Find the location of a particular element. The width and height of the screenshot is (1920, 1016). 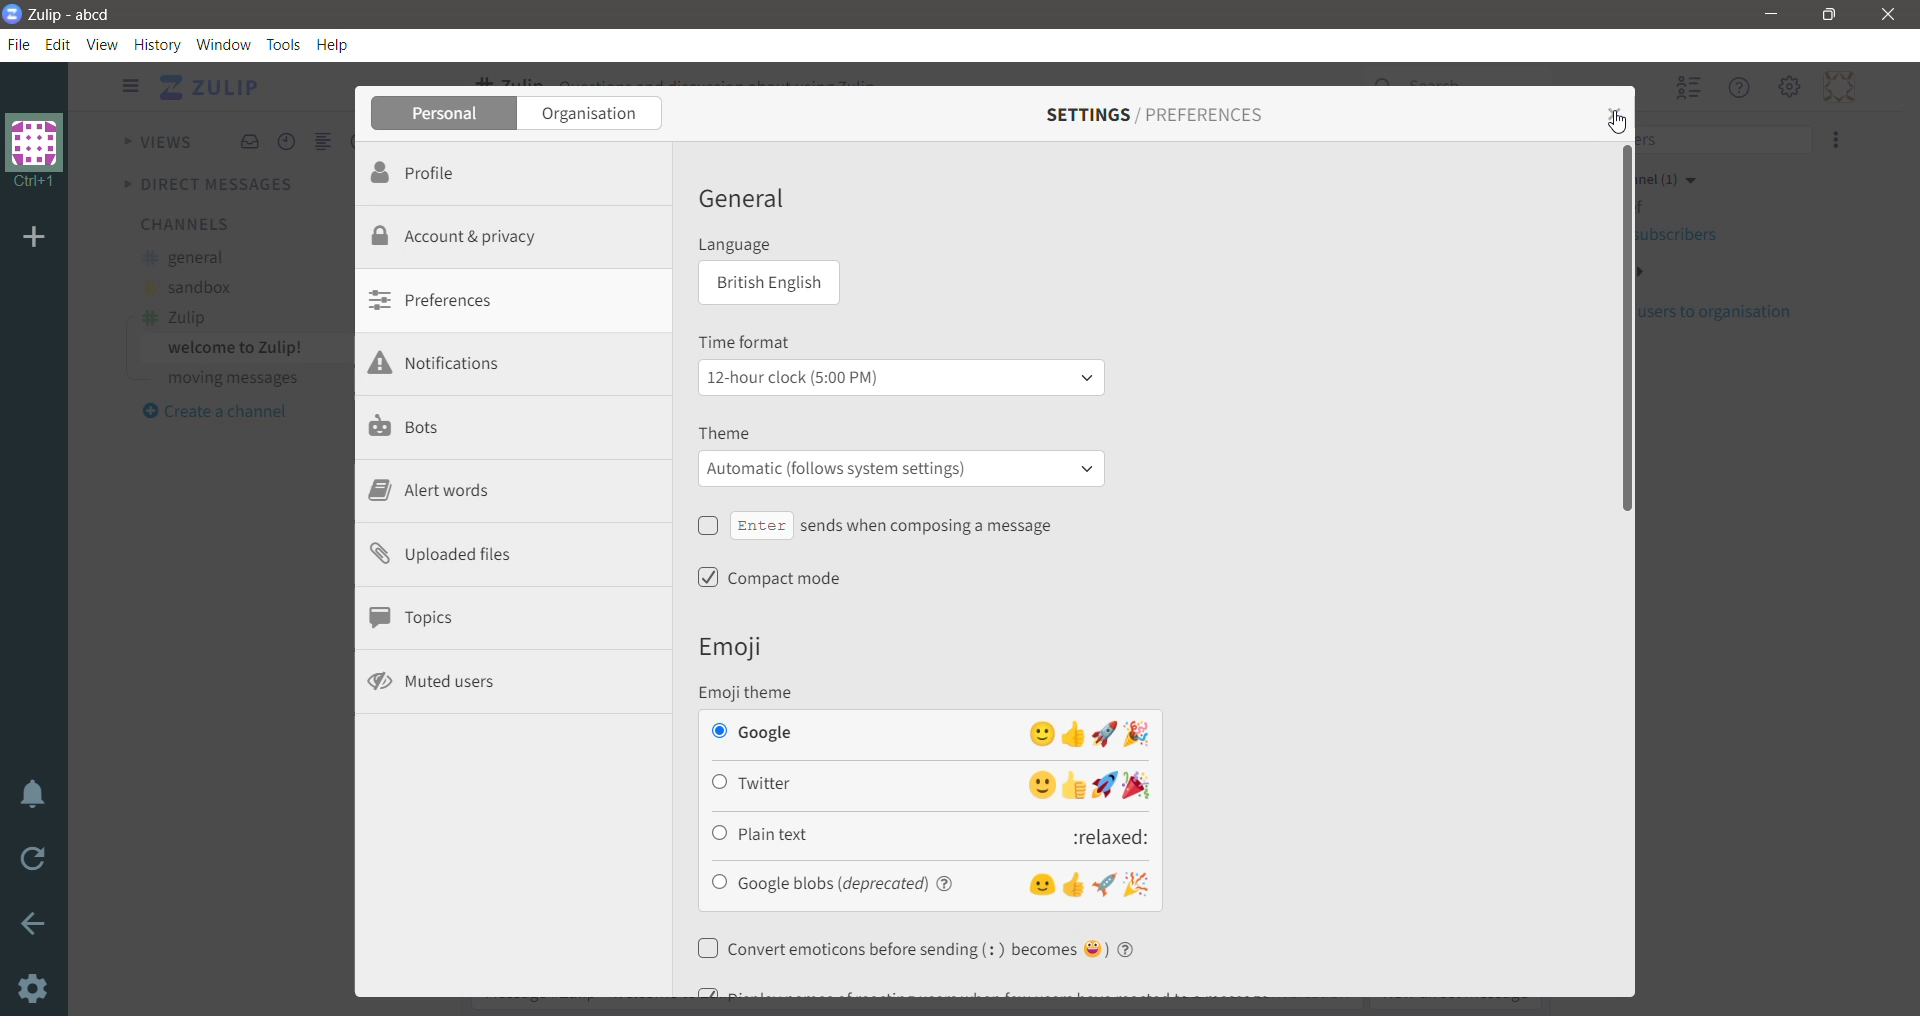

Create a channel is located at coordinates (219, 411).